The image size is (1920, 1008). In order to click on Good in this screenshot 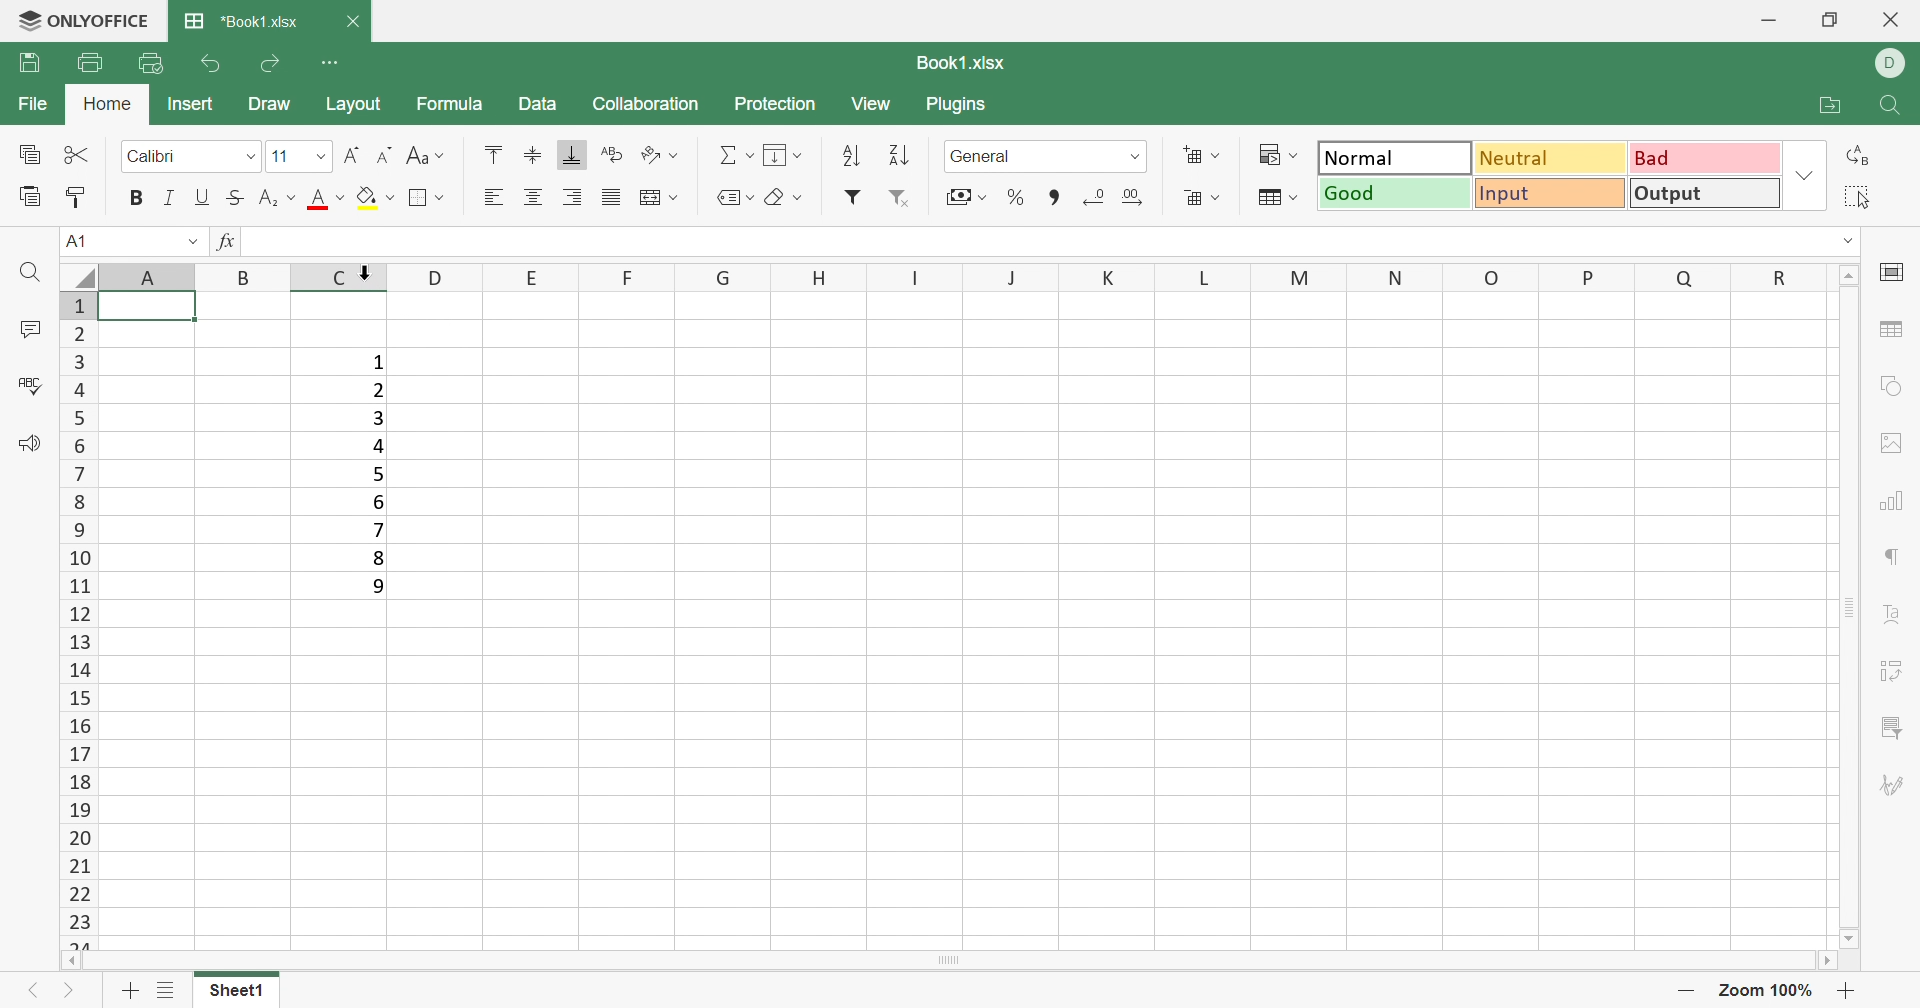, I will do `click(1395, 194)`.